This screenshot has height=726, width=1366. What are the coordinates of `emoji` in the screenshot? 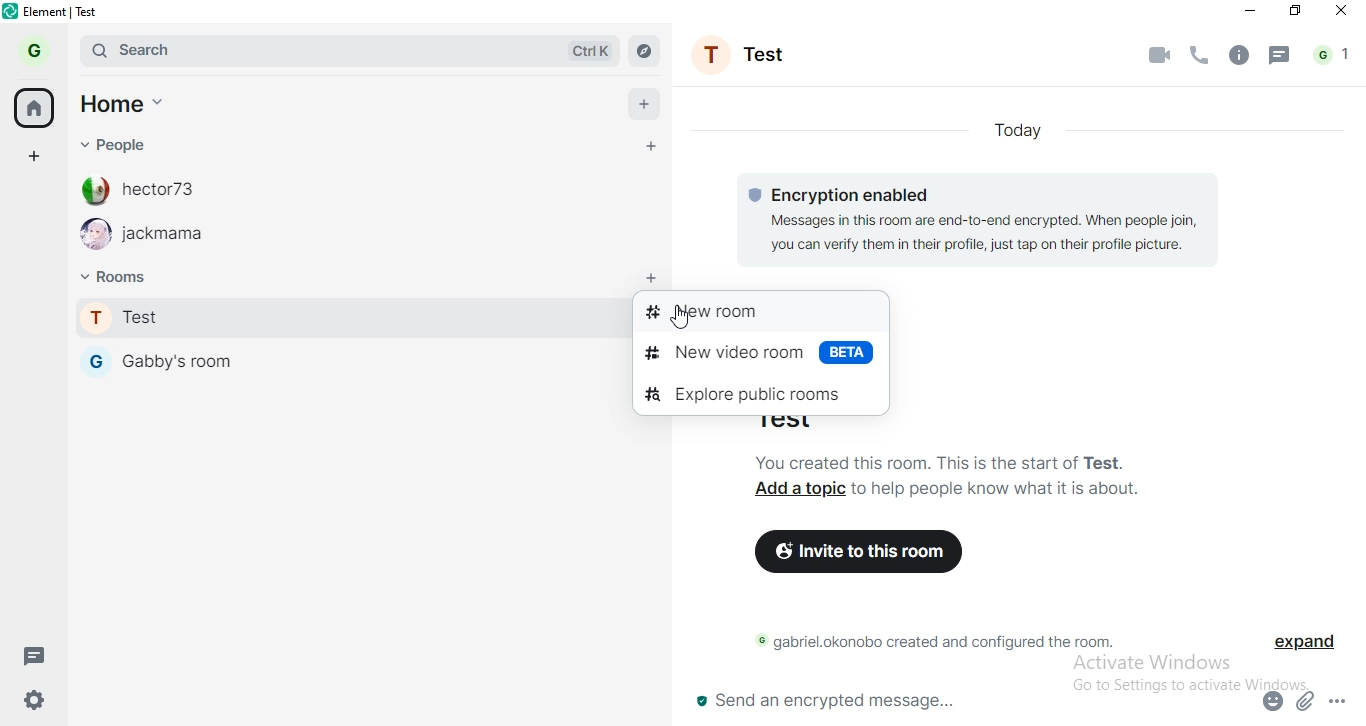 It's located at (1271, 703).